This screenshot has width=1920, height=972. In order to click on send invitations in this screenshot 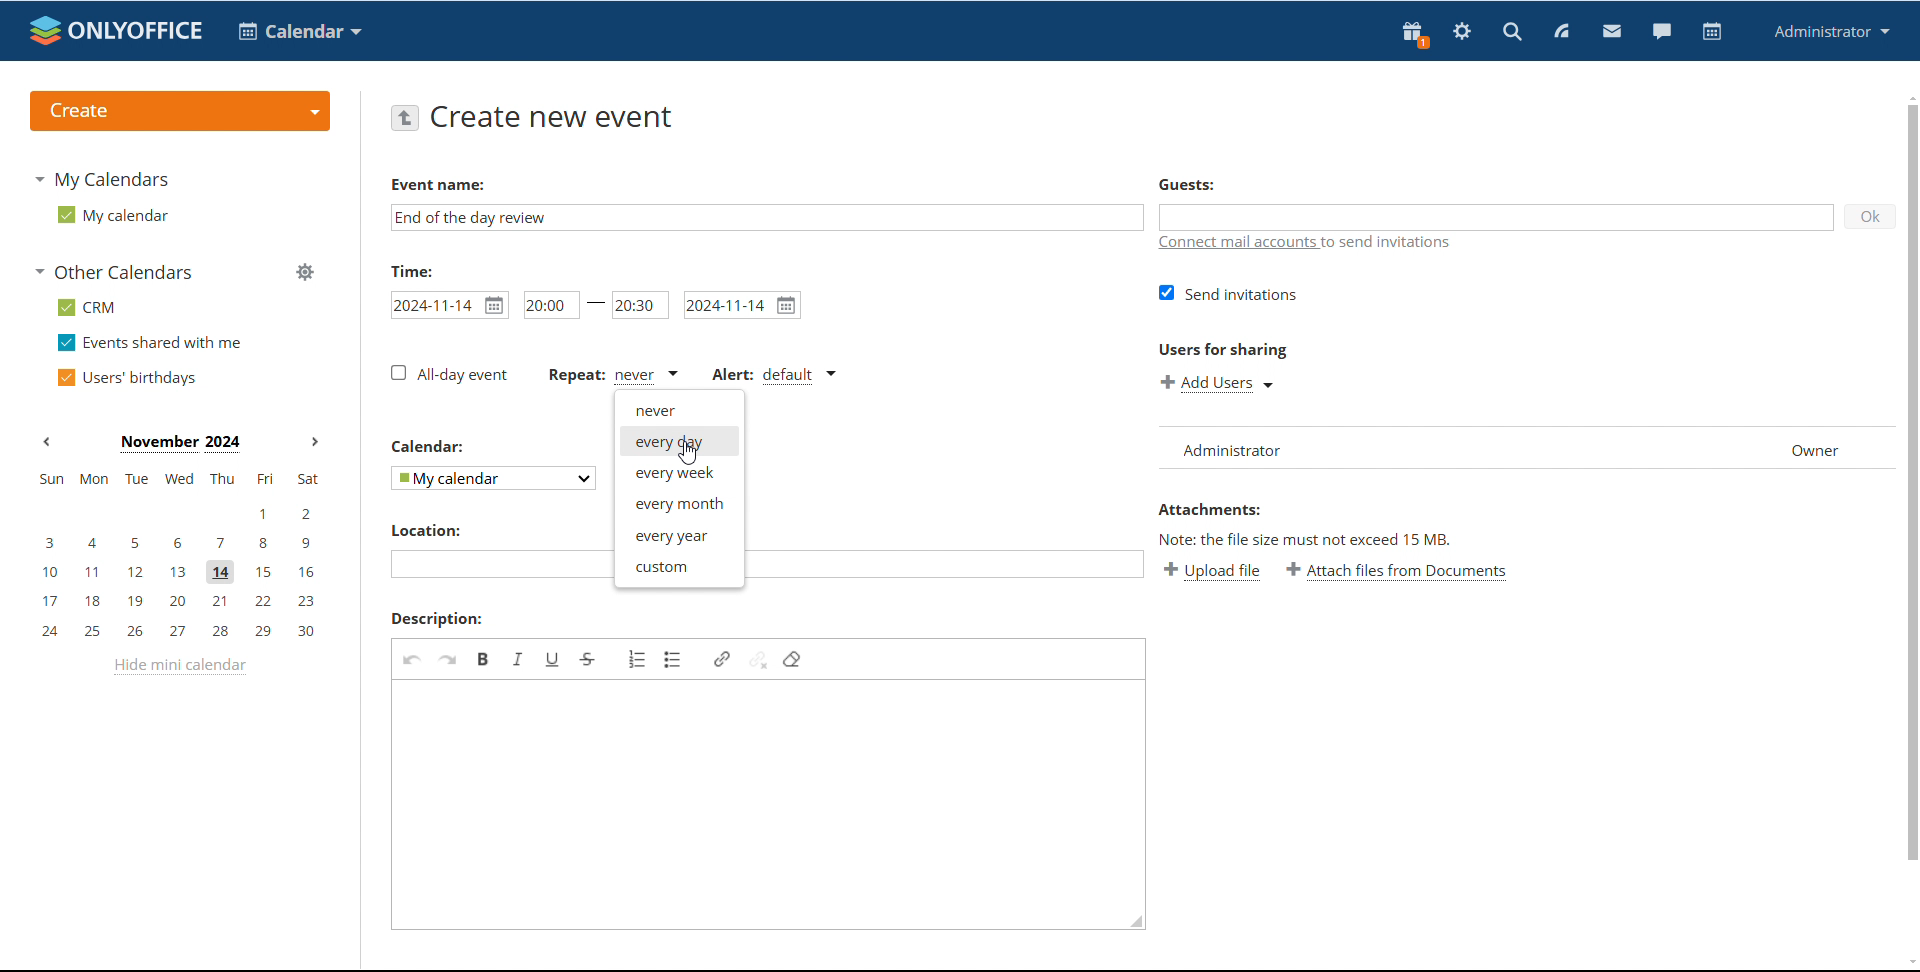, I will do `click(1229, 293)`.